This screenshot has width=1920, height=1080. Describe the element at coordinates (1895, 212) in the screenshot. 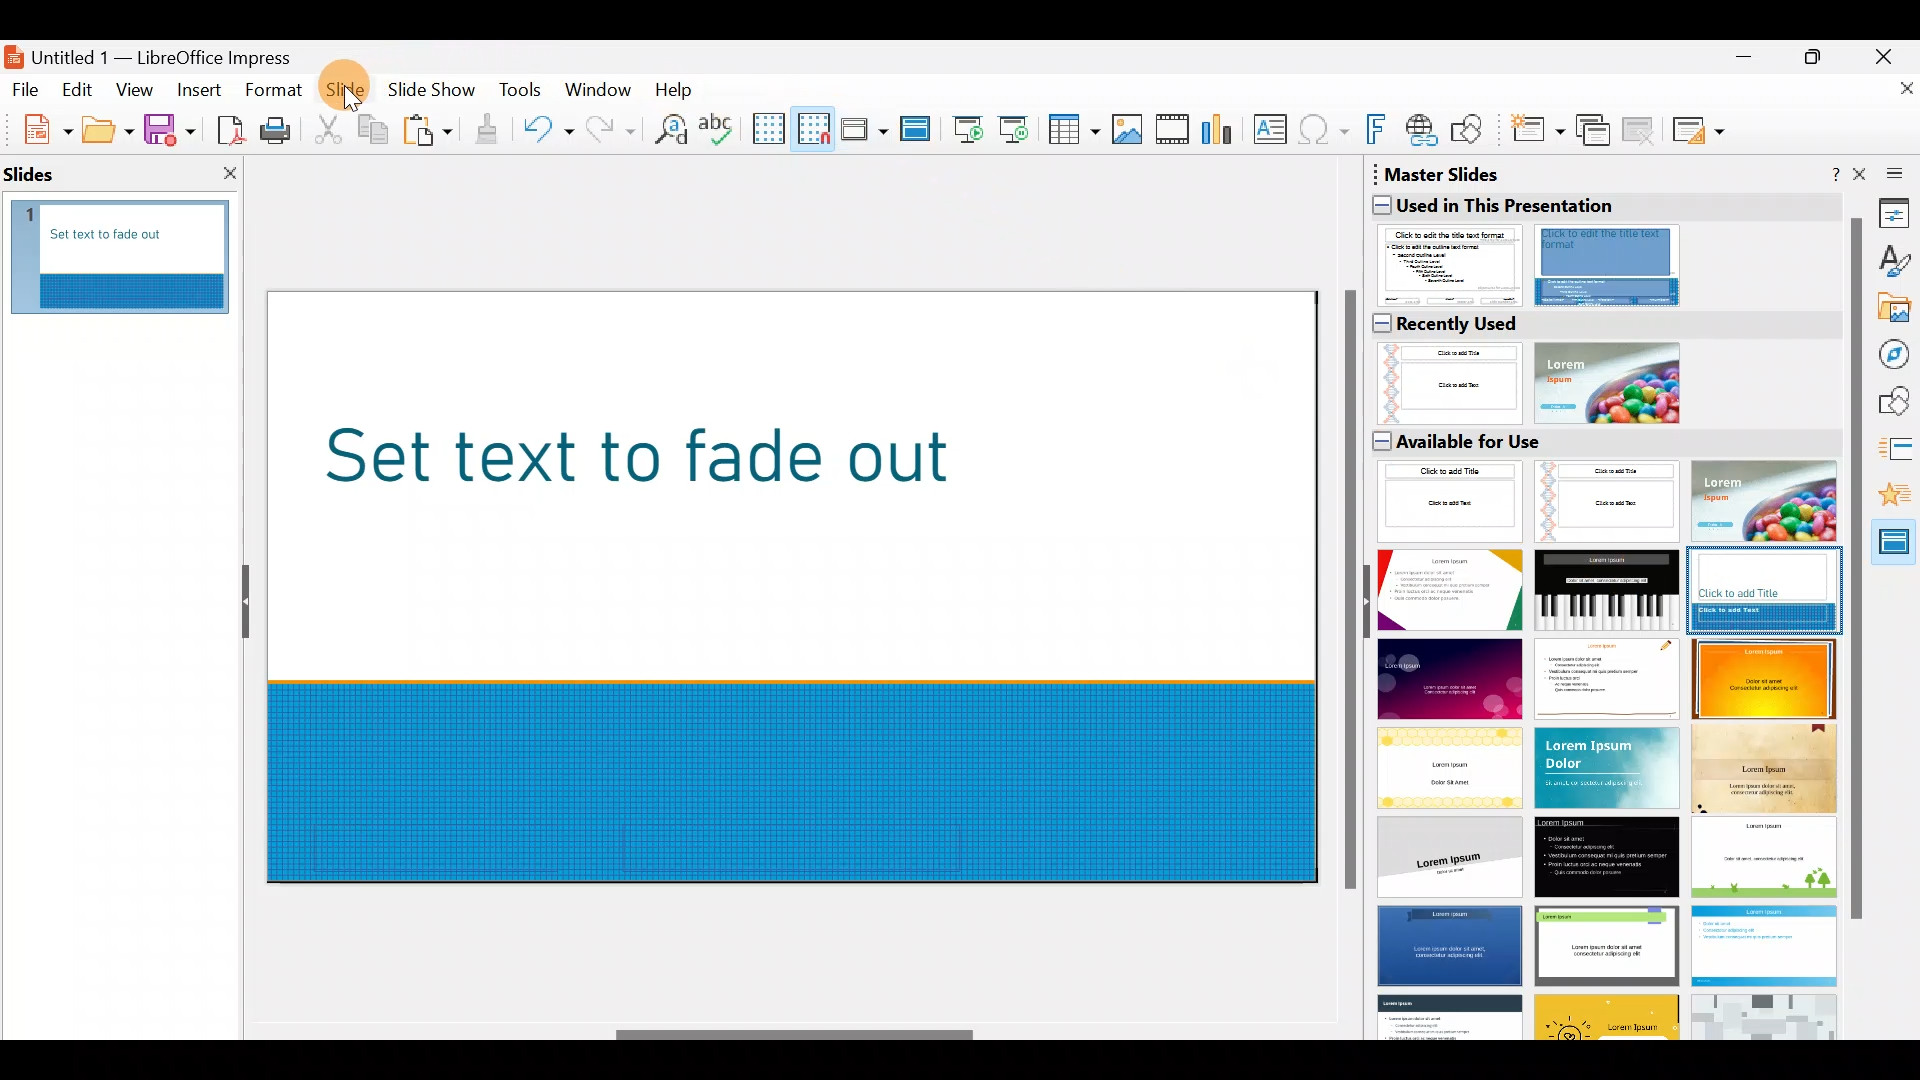

I see `Properties` at that location.